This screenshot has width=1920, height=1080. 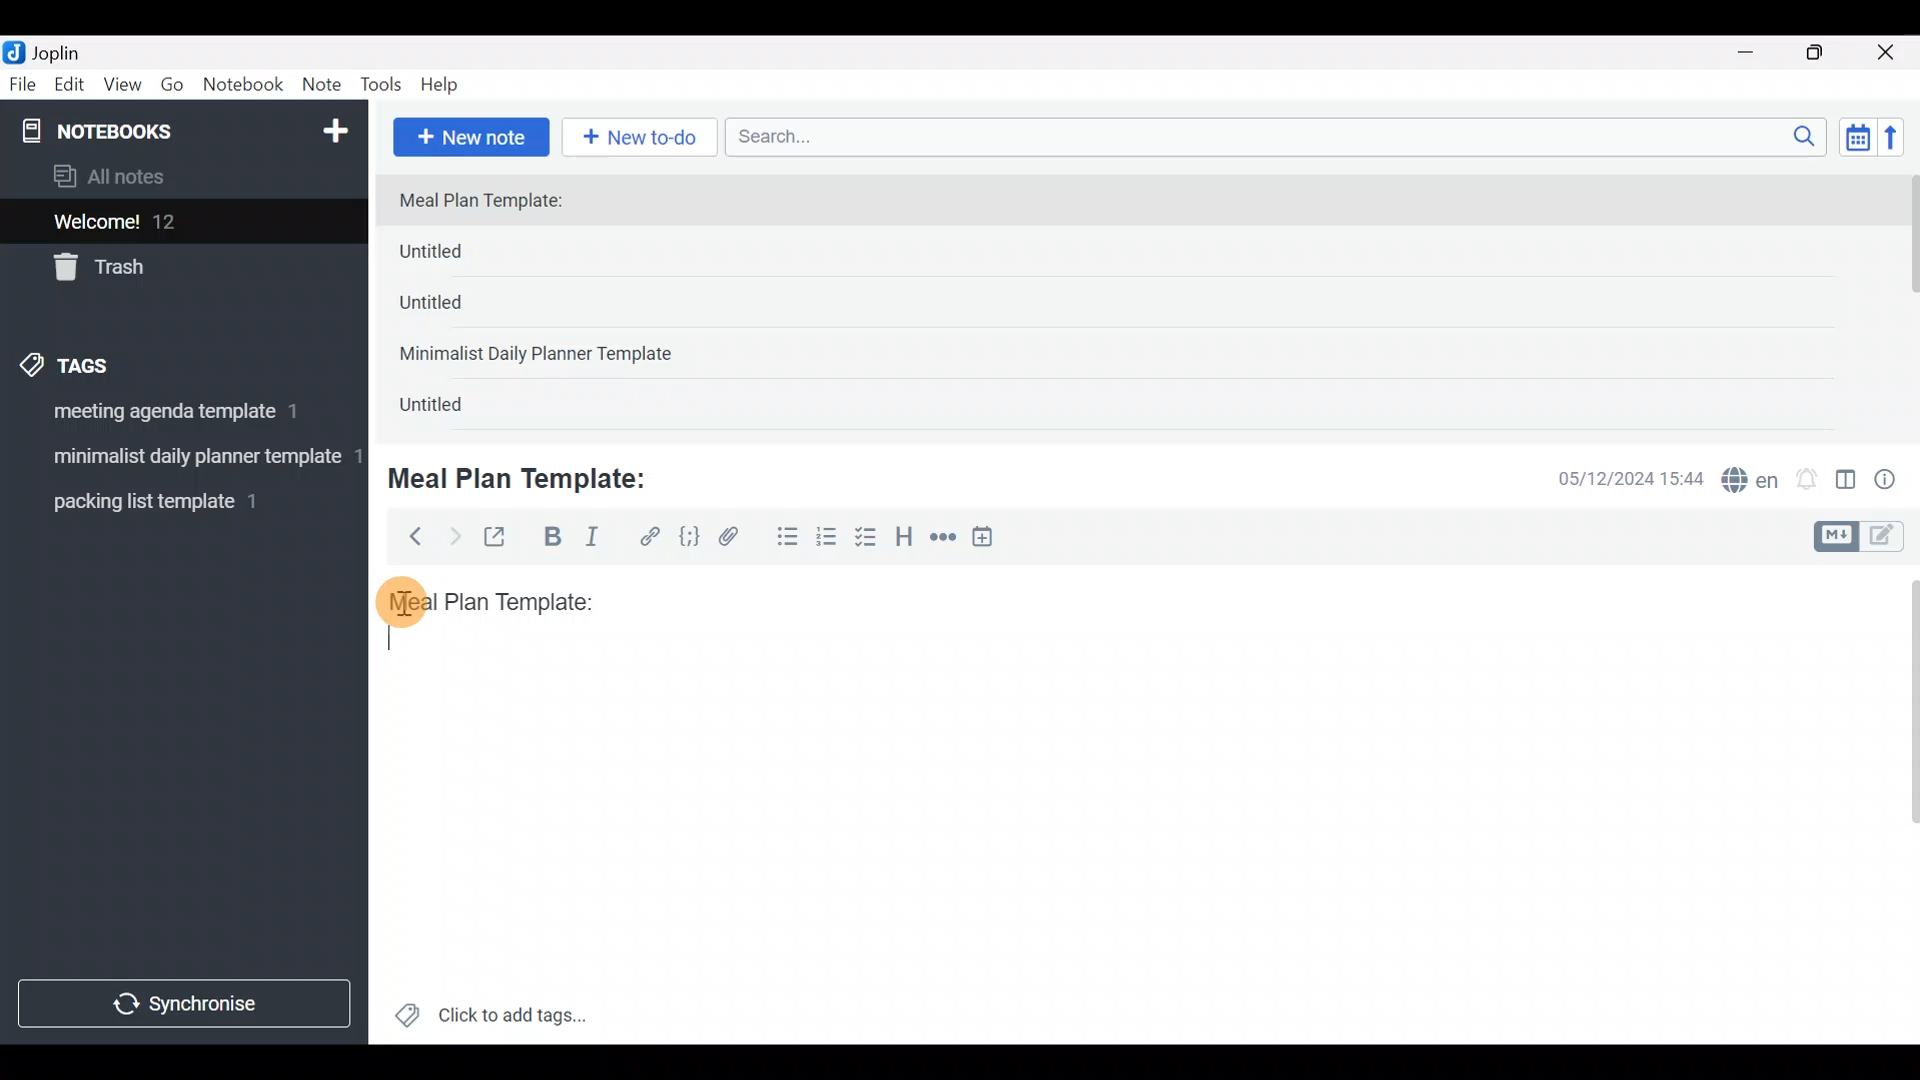 I want to click on Edit, so click(x=70, y=88).